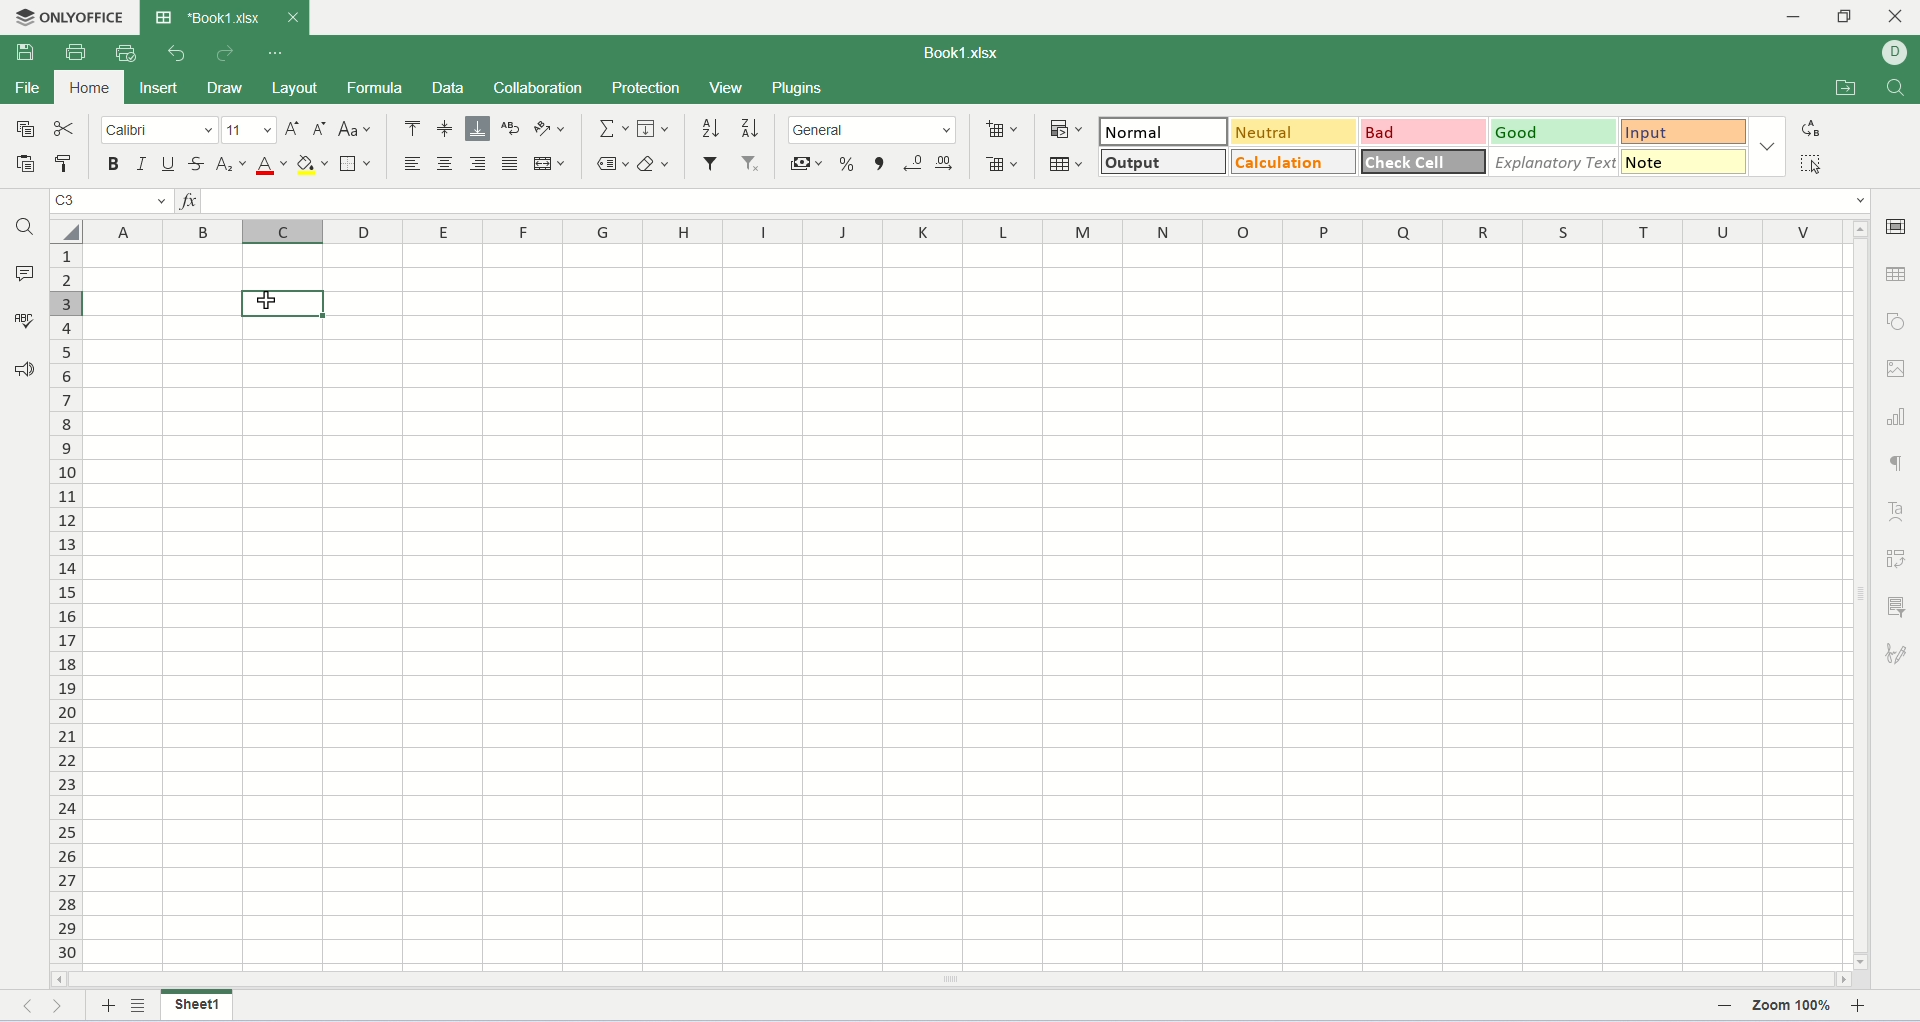 Image resolution: width=1920 pixels, height=1022 pixels. I want to click on view, so click(728, 86).